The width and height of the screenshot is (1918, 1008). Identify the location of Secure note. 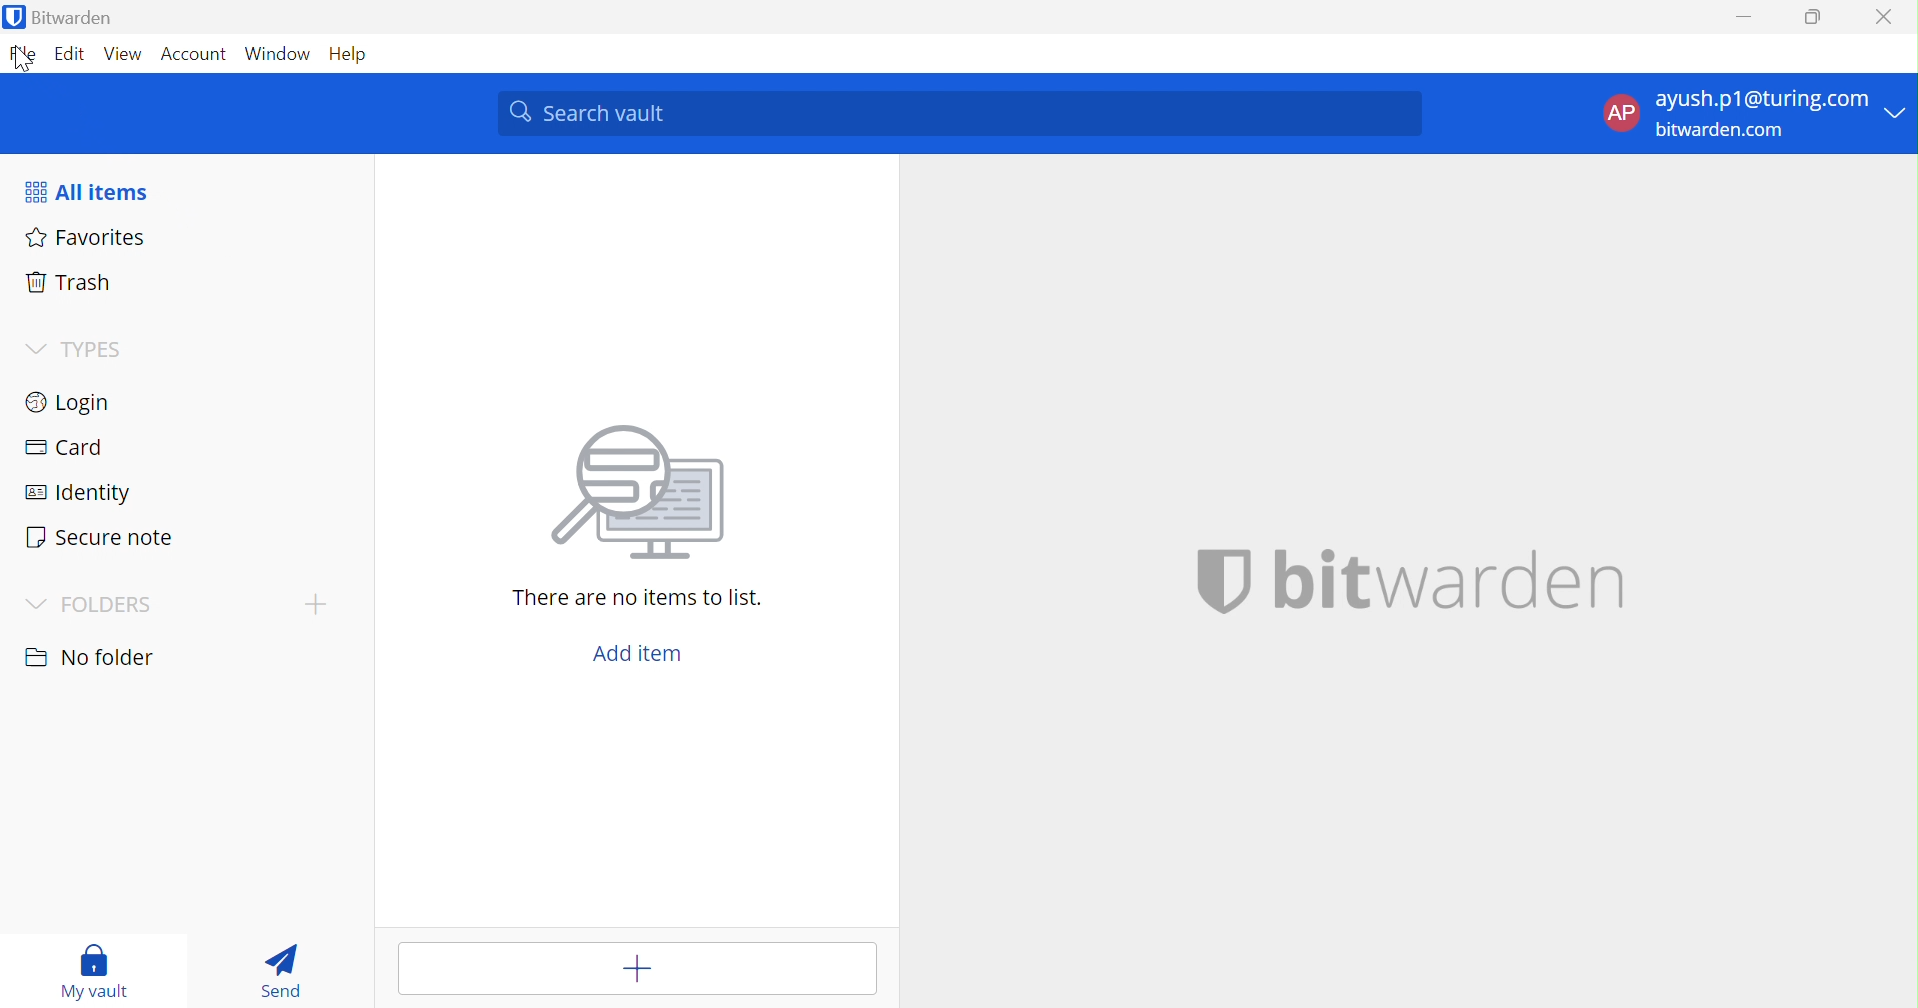
(101, 536).